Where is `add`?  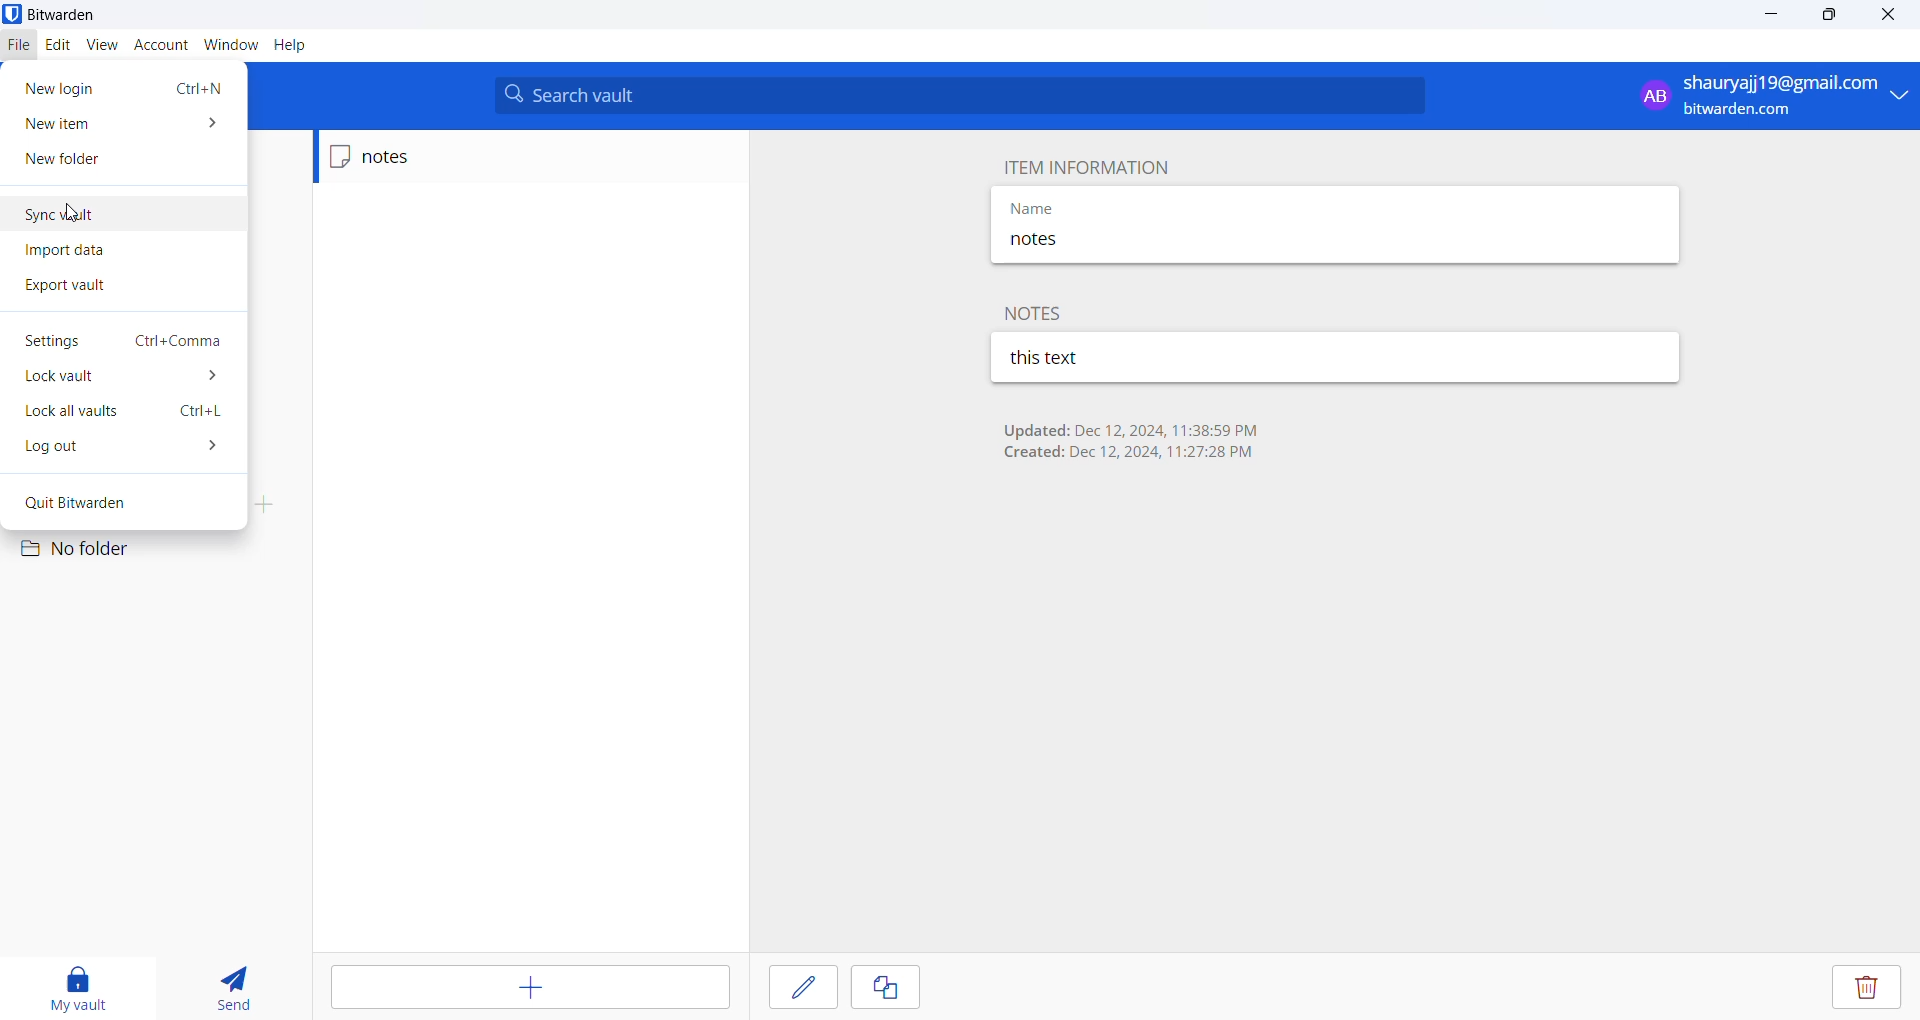 add is located at coordinates (533, 988).